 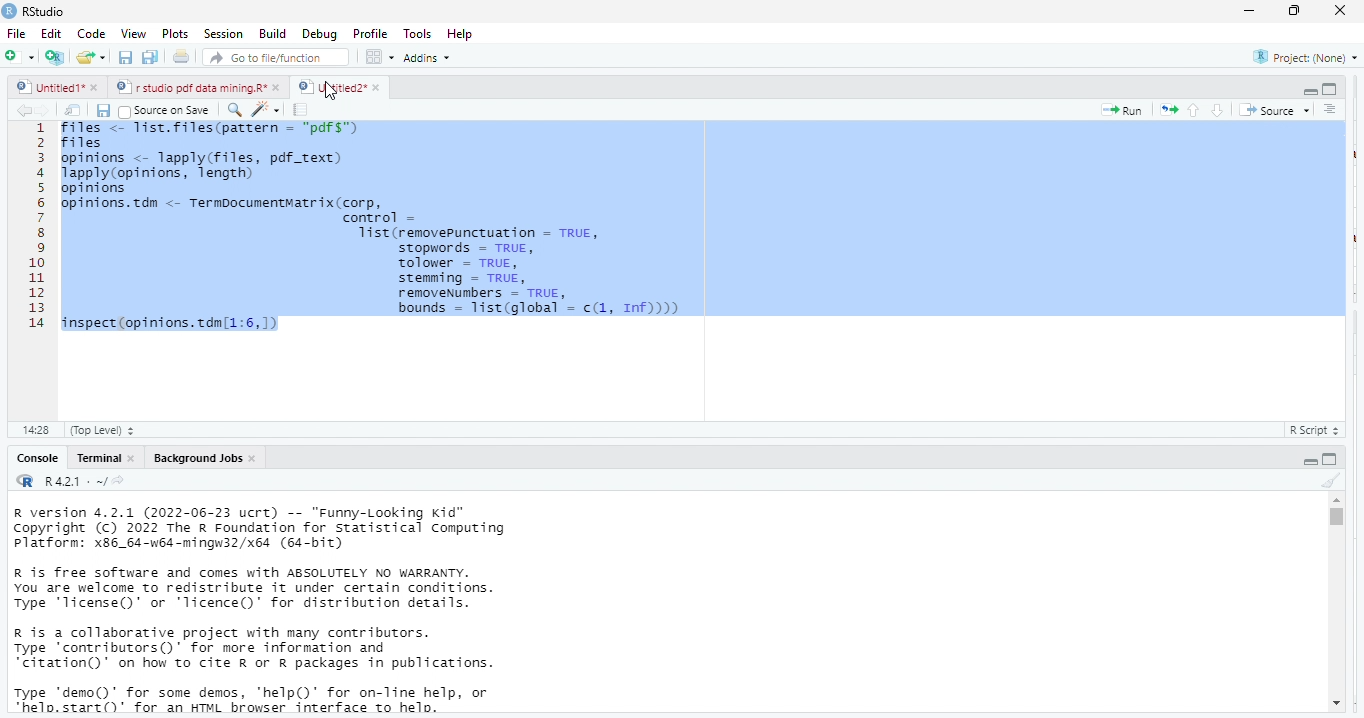 What do you see at coordinates (92, 59) in the screenshot?
I see `open an existing file` at bounding box center [92, 59].